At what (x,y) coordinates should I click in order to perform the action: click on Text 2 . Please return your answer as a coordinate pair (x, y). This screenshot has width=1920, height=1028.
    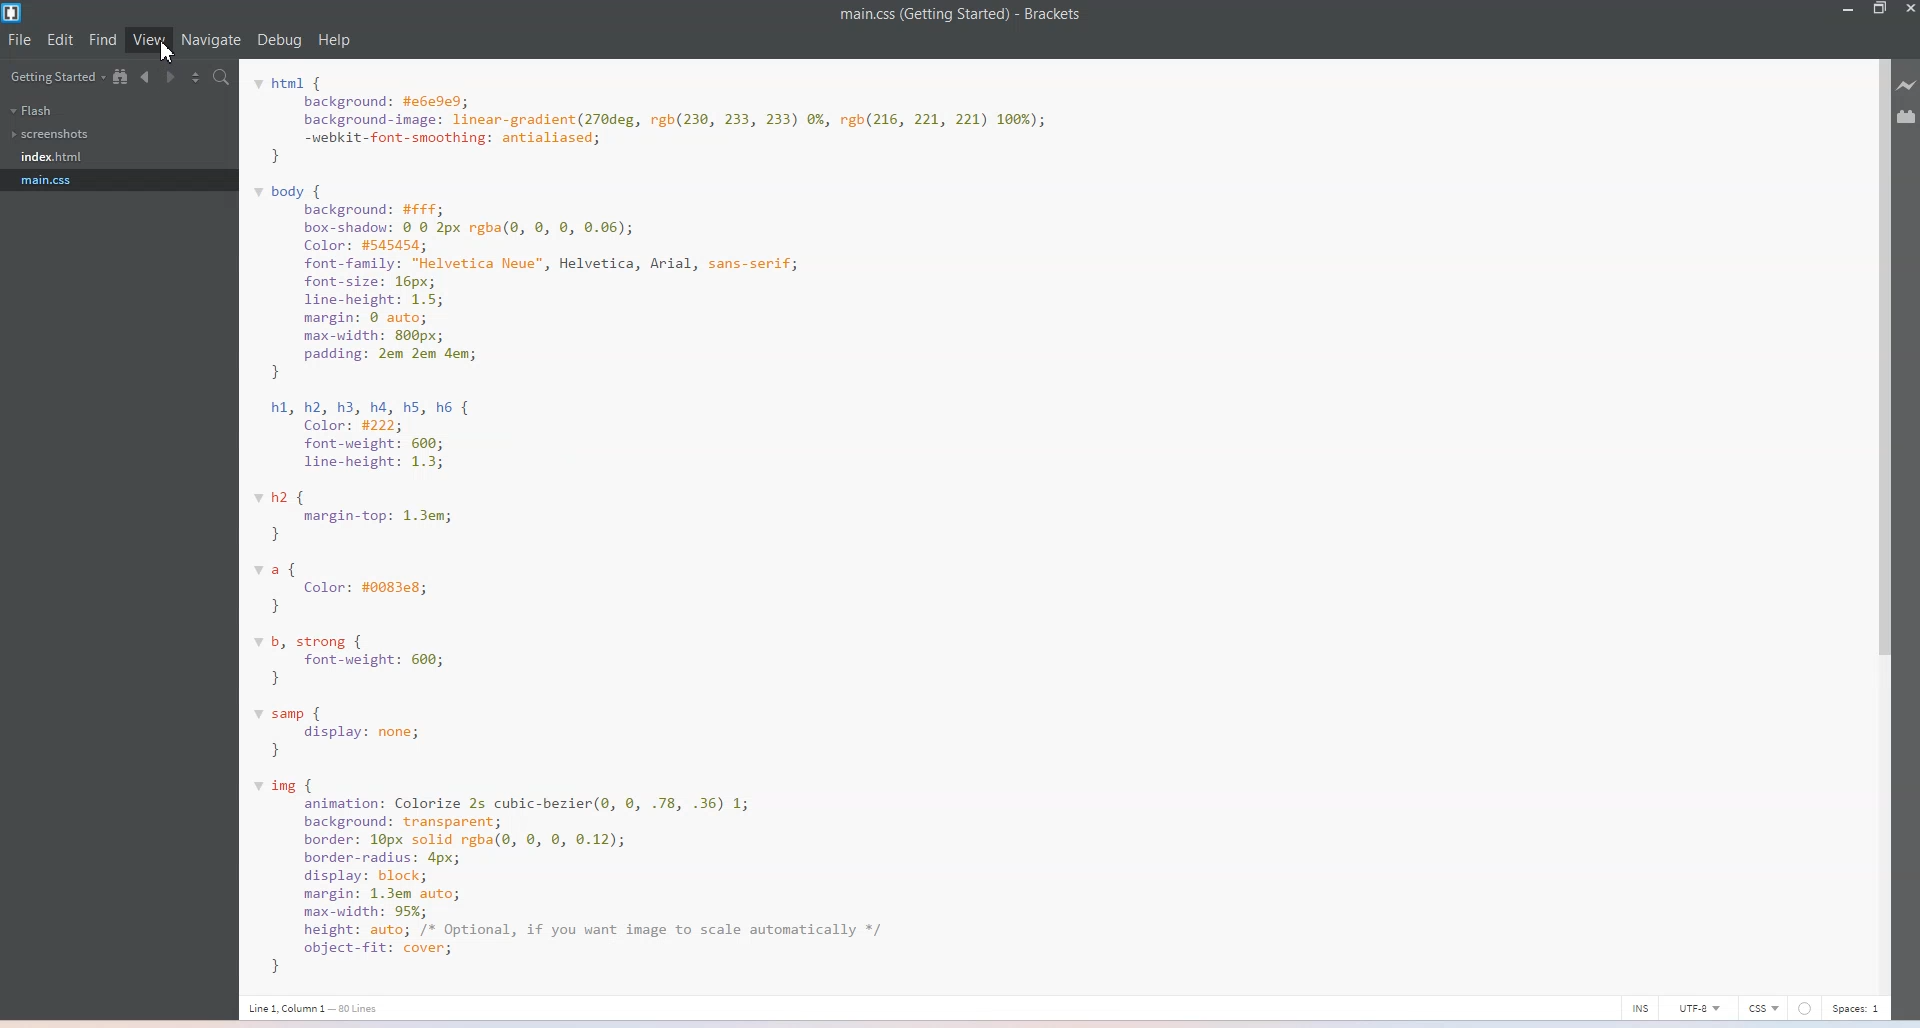
    Looking at the image, I should click on (725, 519).